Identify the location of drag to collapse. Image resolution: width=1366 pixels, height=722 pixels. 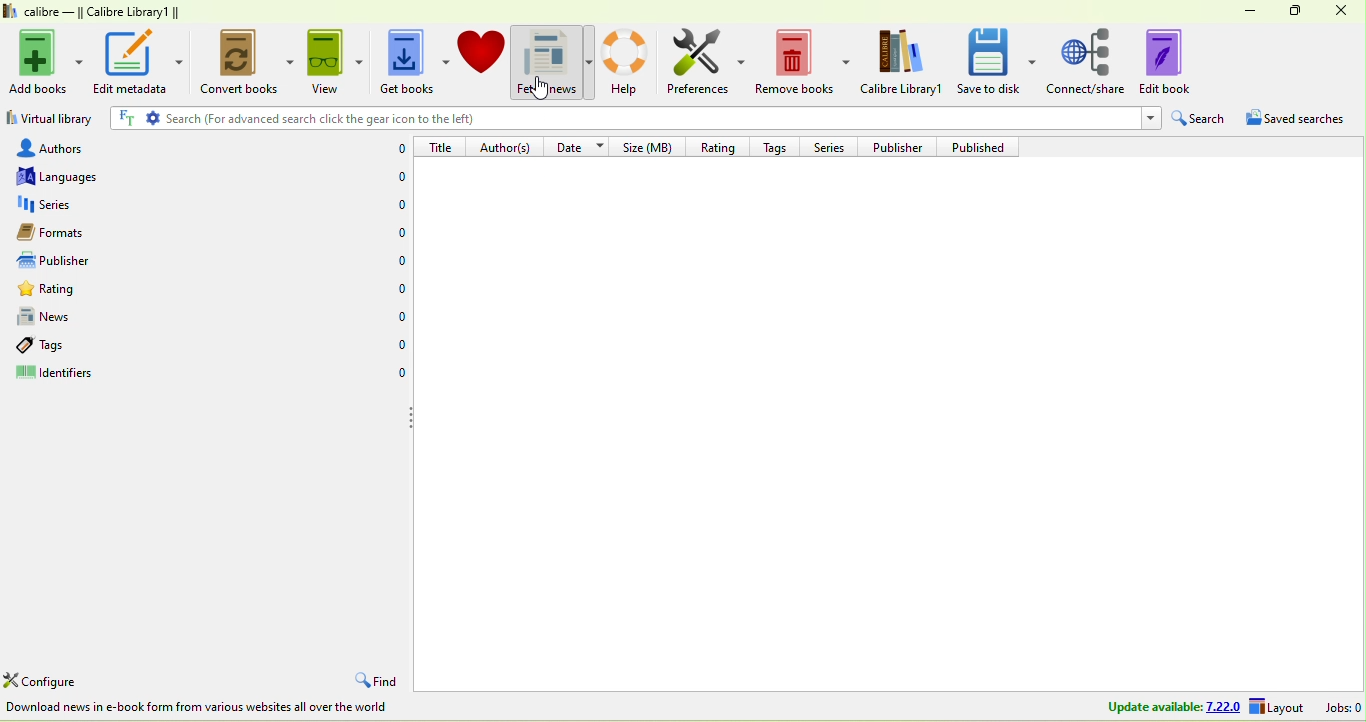
(412, 418).